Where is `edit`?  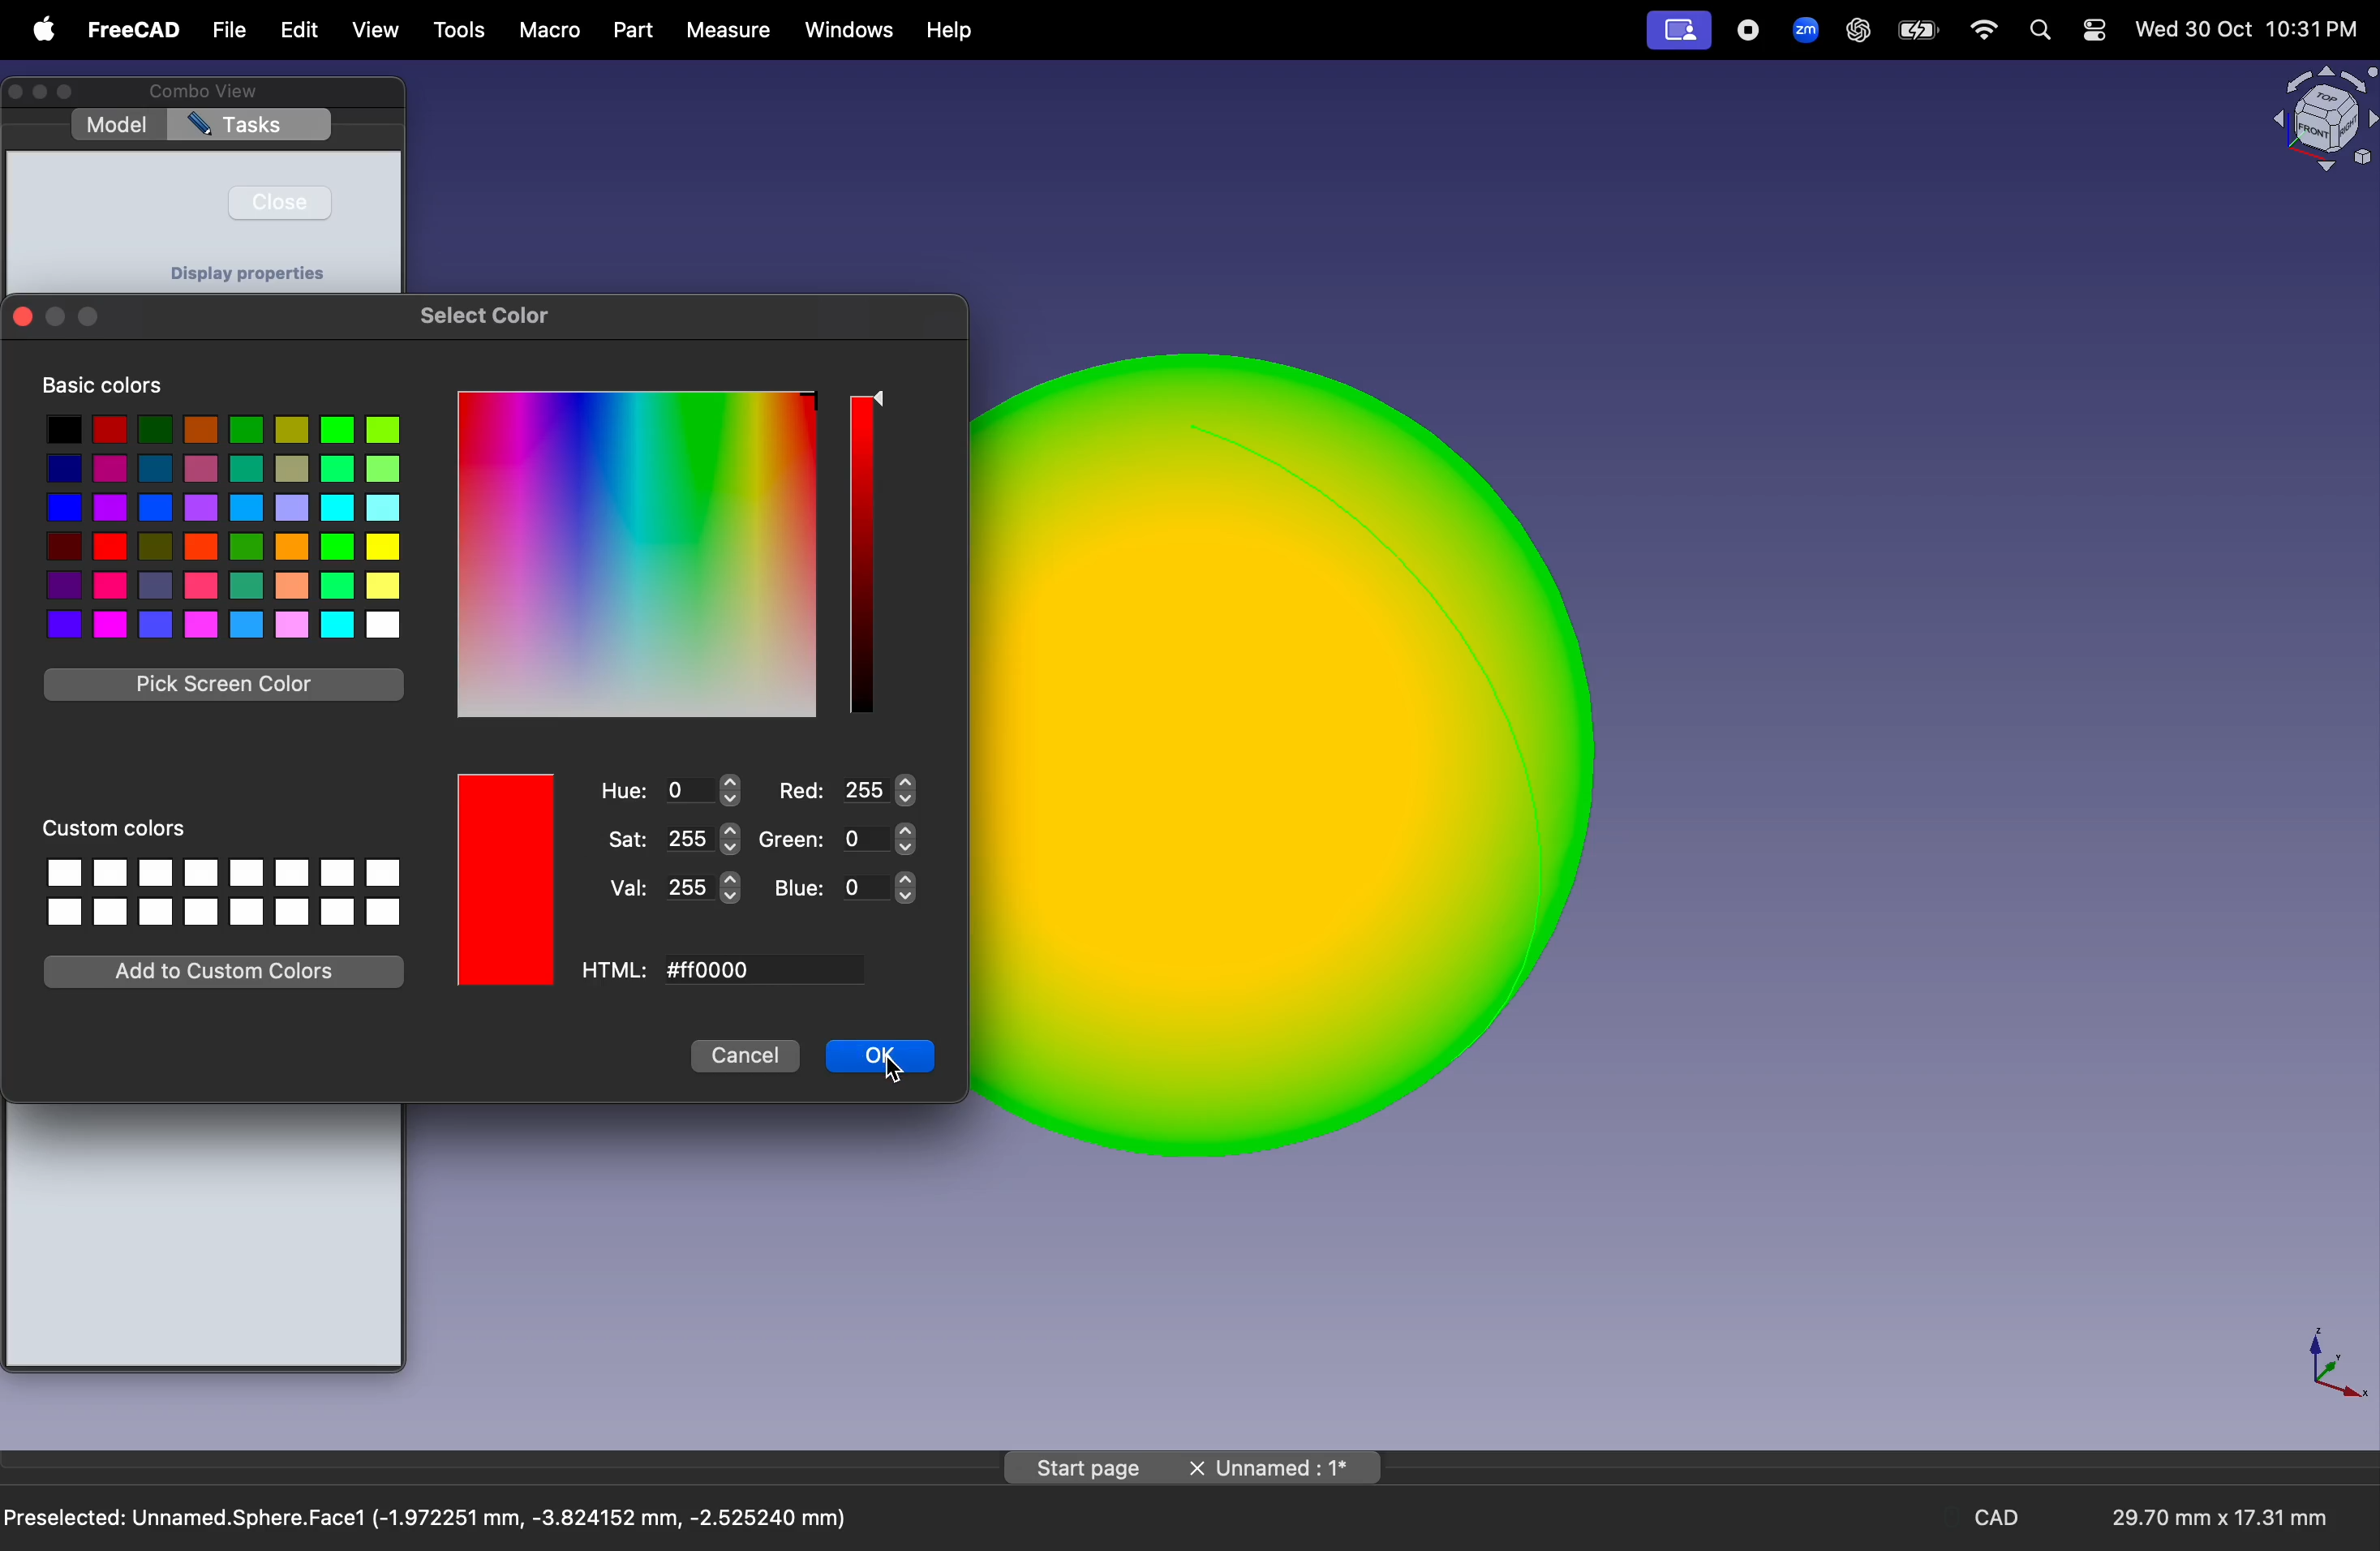 edit is located at coordinates (295, 30).